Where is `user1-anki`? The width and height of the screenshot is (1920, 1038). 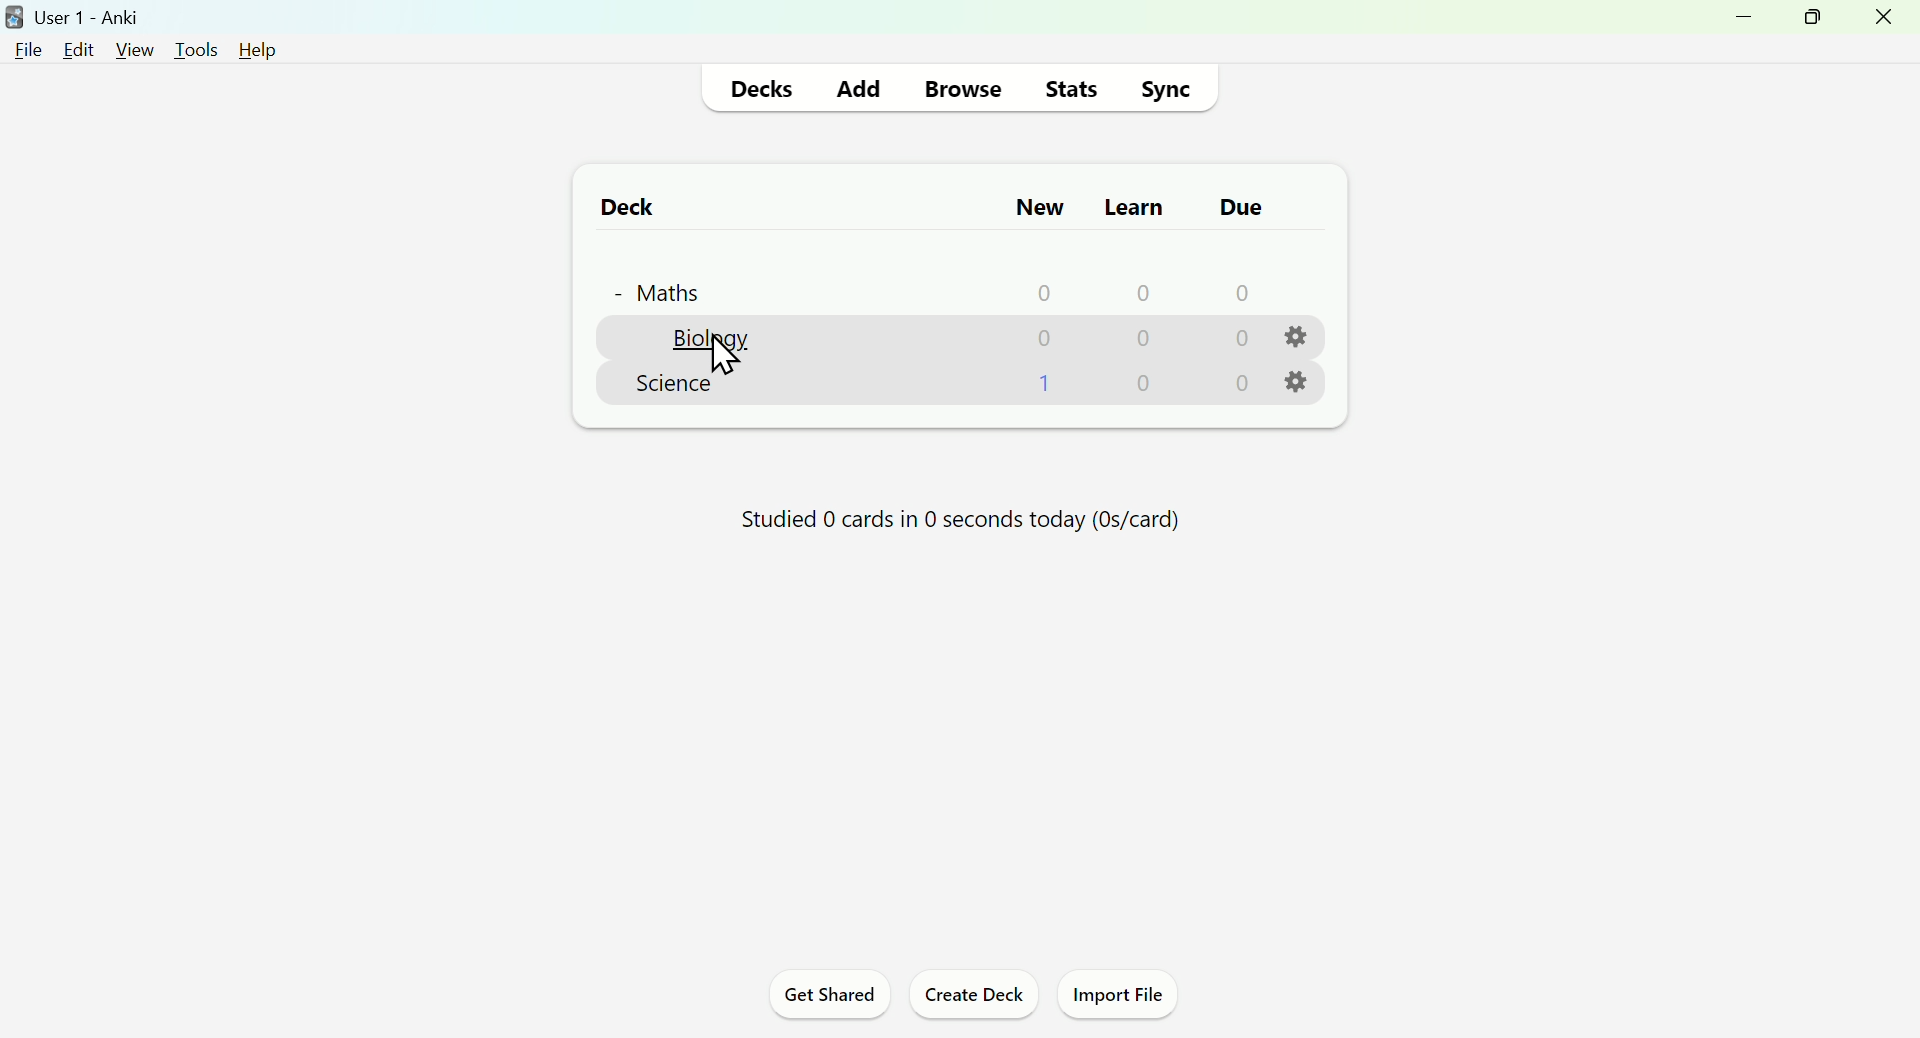 user1-anki is located at coordinates (74, 16).